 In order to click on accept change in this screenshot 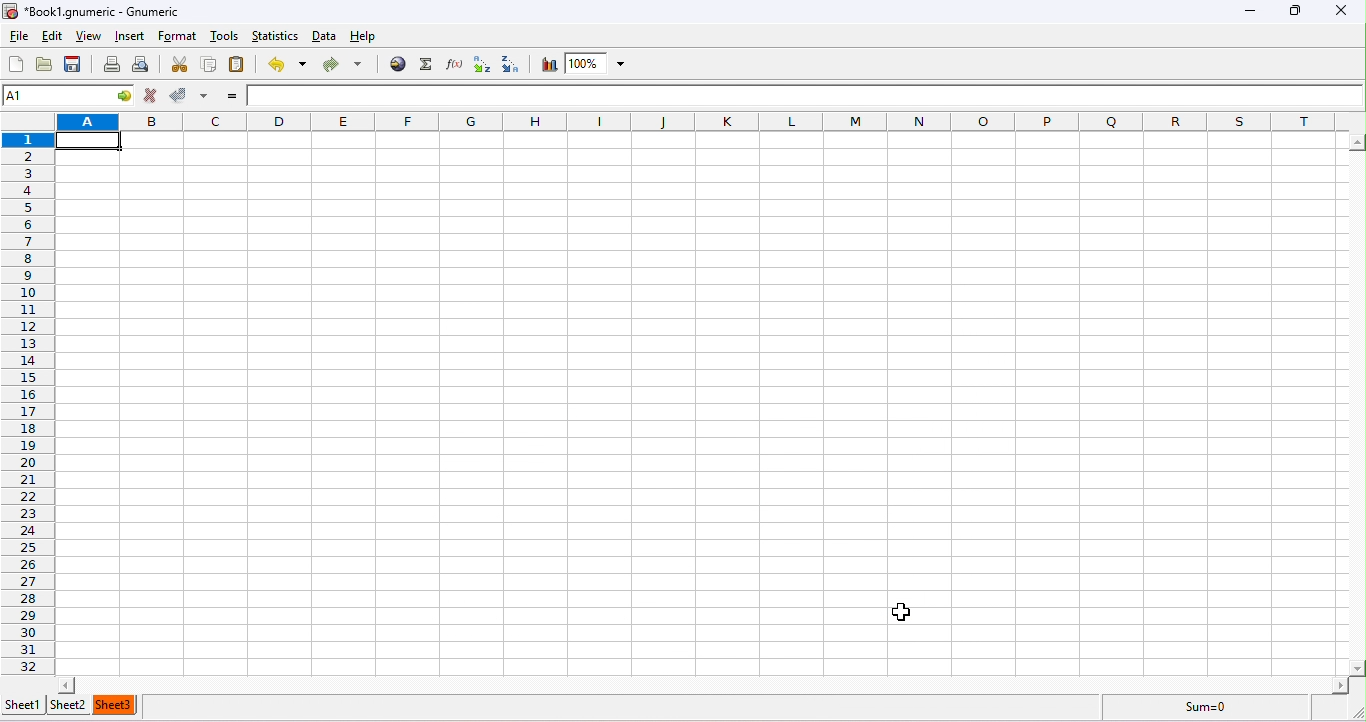, I will do `click(190, 95)`.